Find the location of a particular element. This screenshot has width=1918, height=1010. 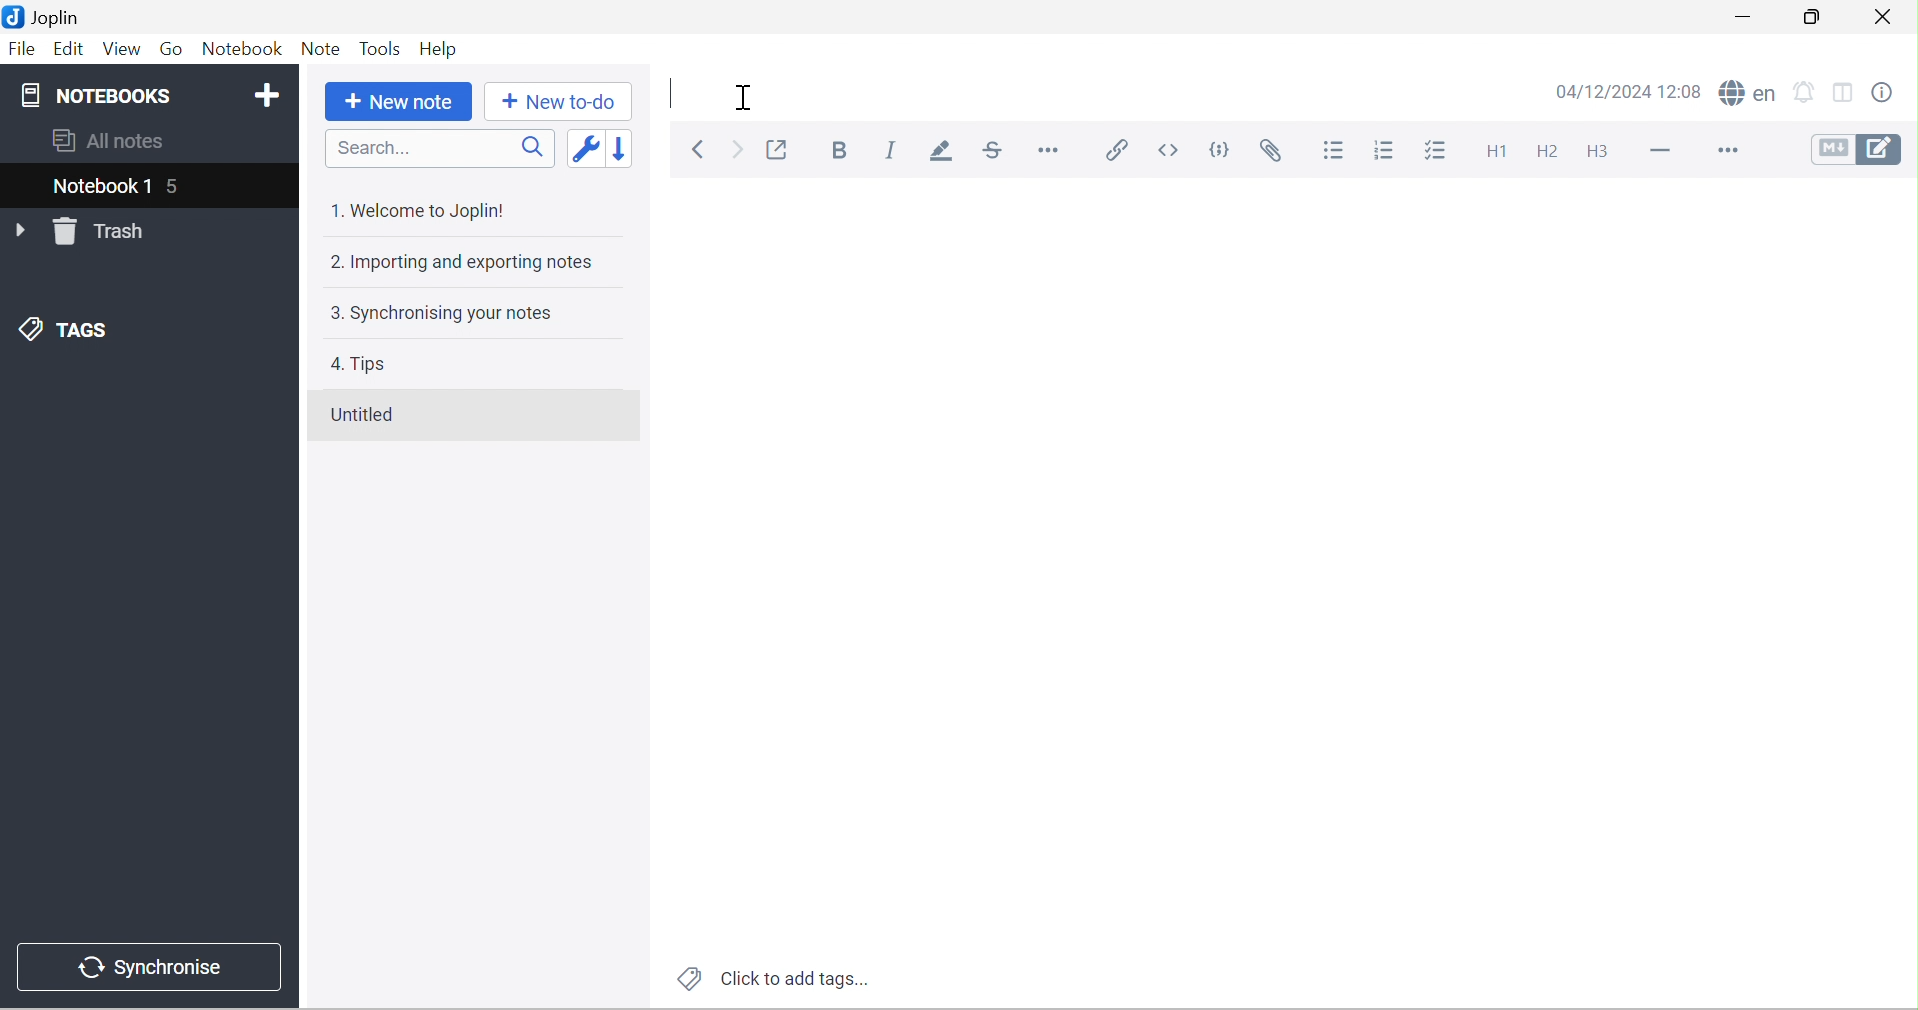

set alarm is located at coordinates (1805, 90).